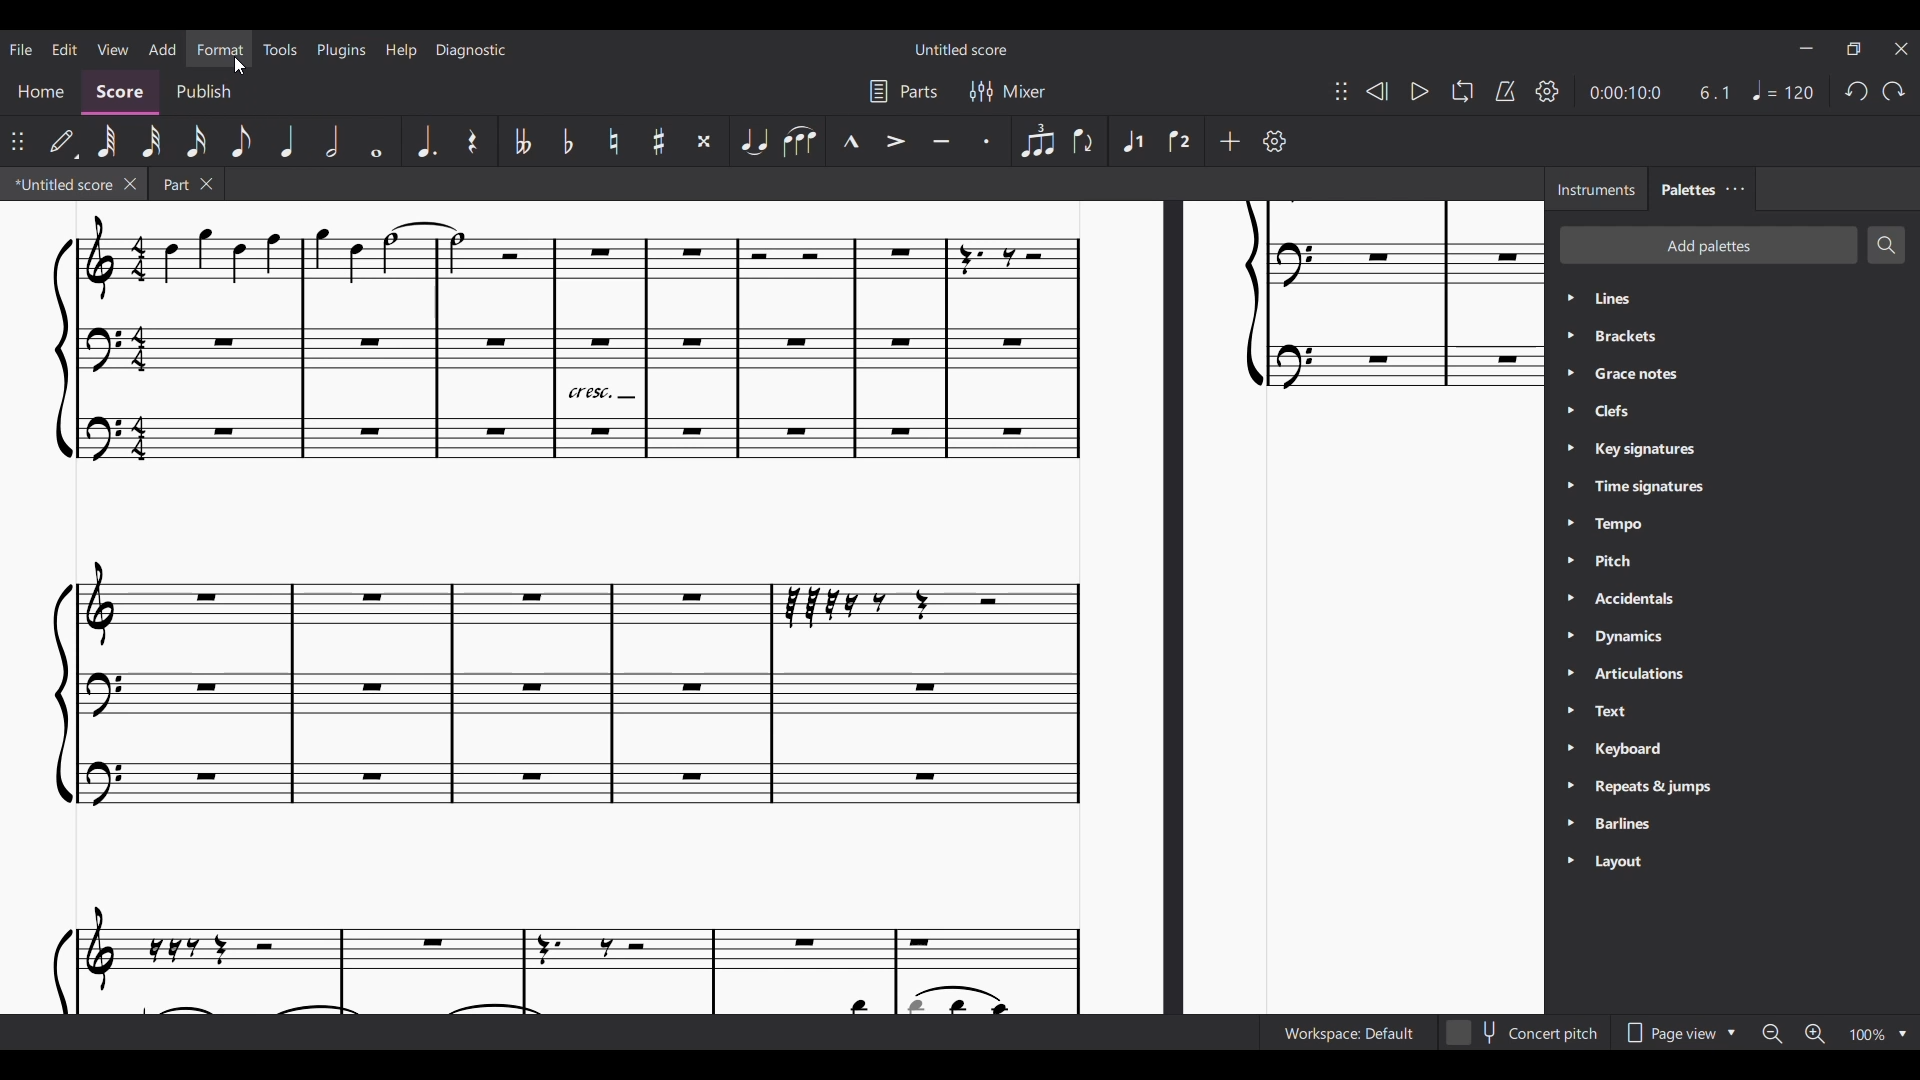 The width and height of the screenshot is (1920, 1080). I want to click on Minimize, so click(1806, 48).